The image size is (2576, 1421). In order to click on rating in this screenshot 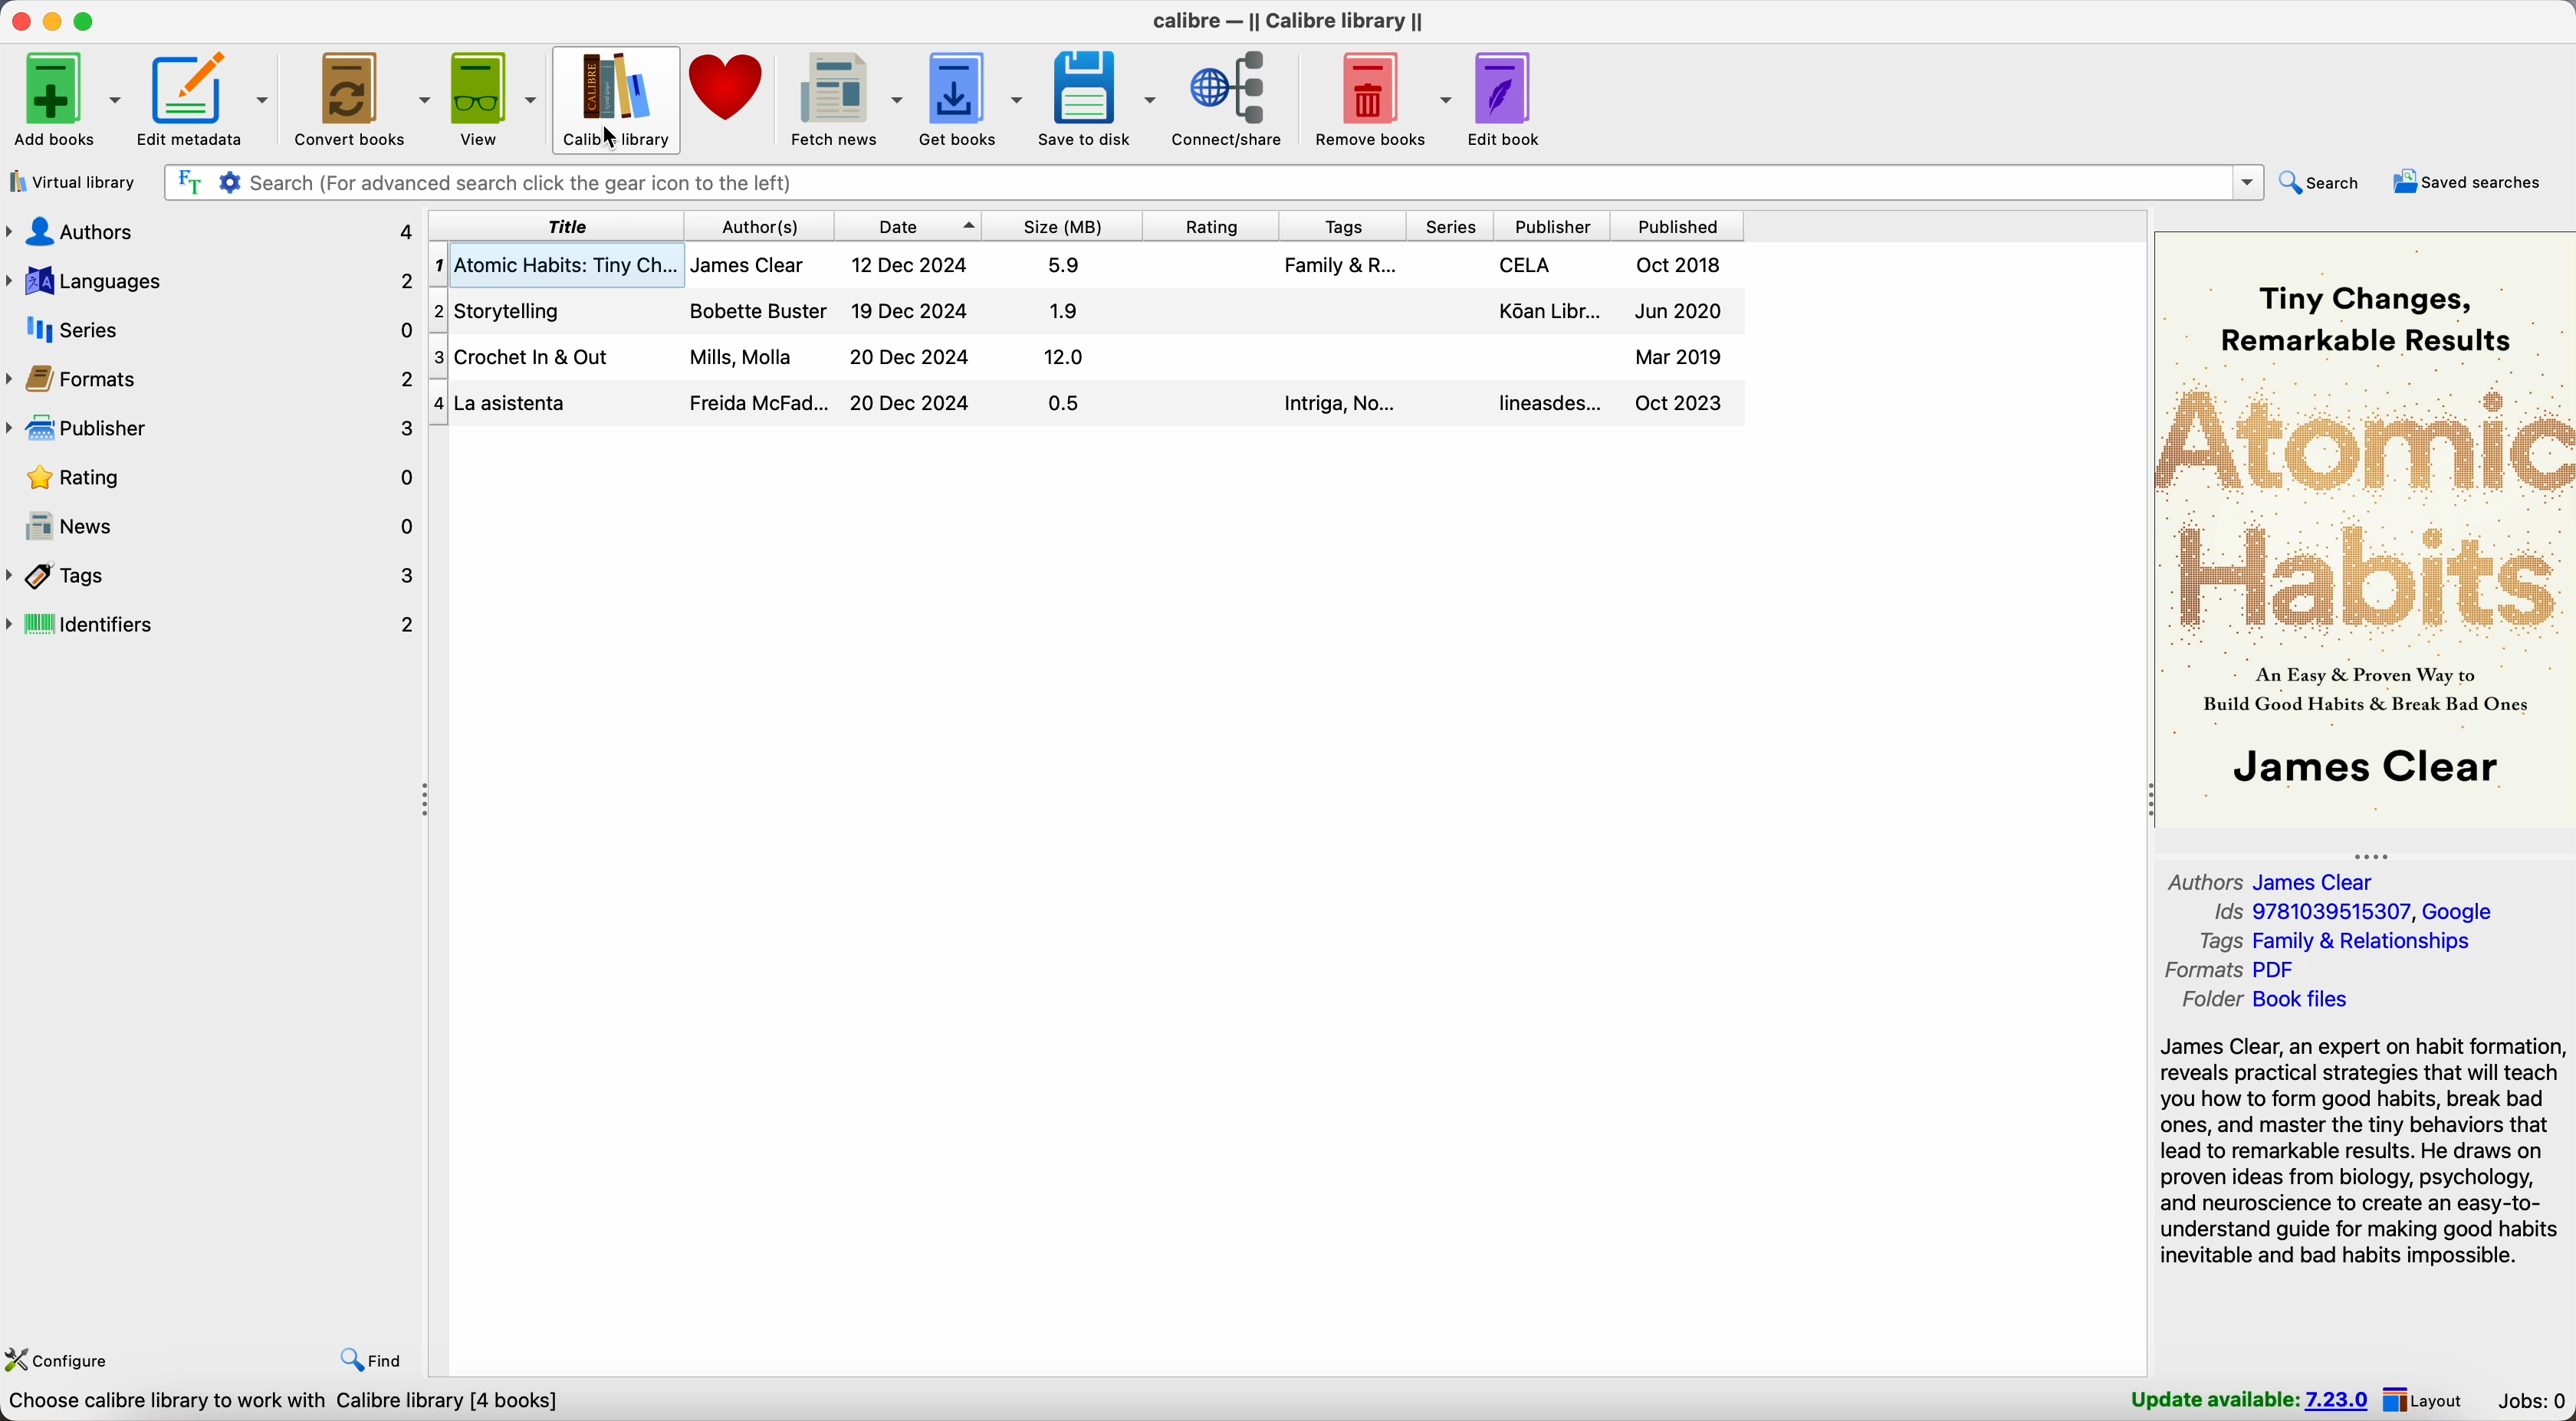, I will do `click(1211, 224)`.